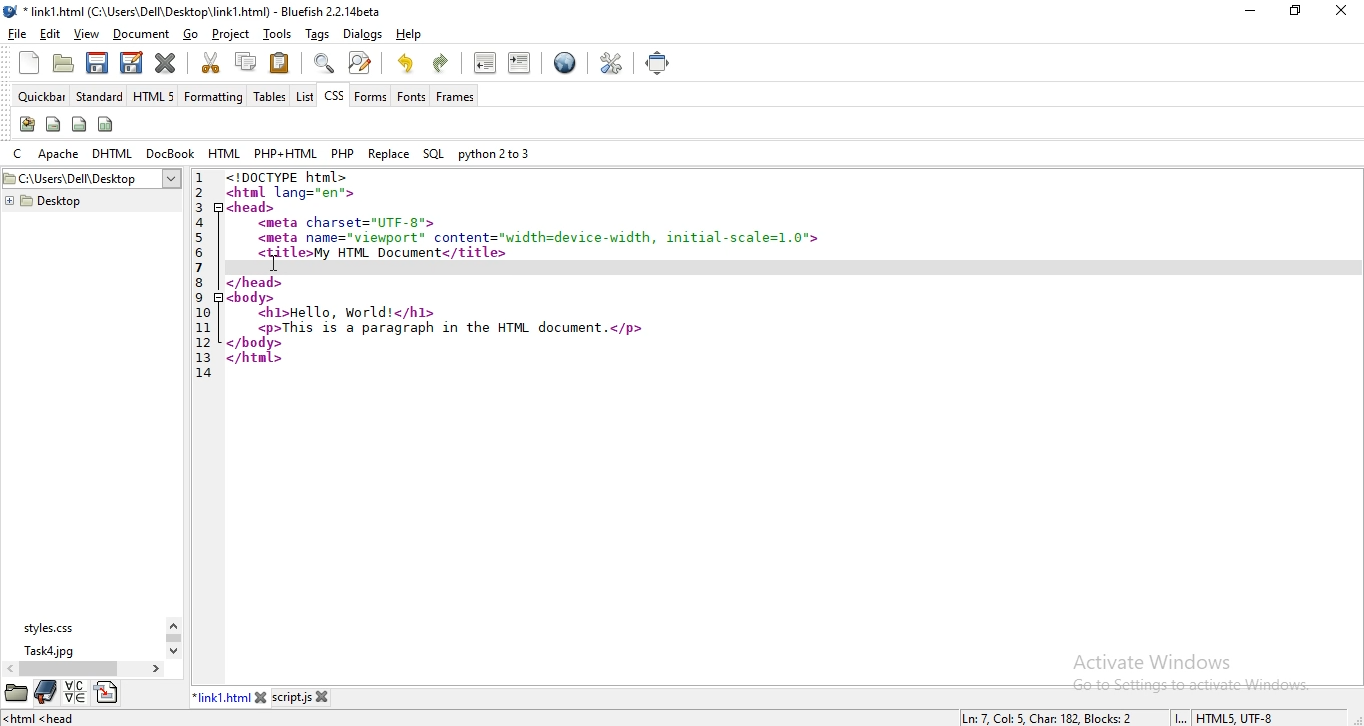 The image size is (1364, 726). I want to click on html, so click(223, 152).